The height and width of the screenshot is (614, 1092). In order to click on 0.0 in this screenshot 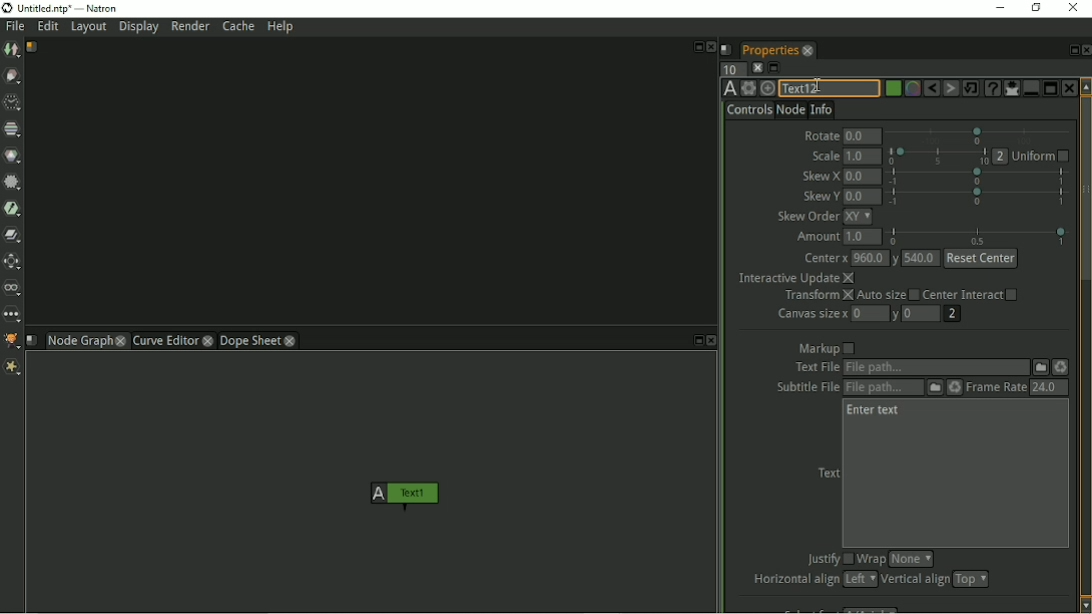, I will do `click(862, 177)`.